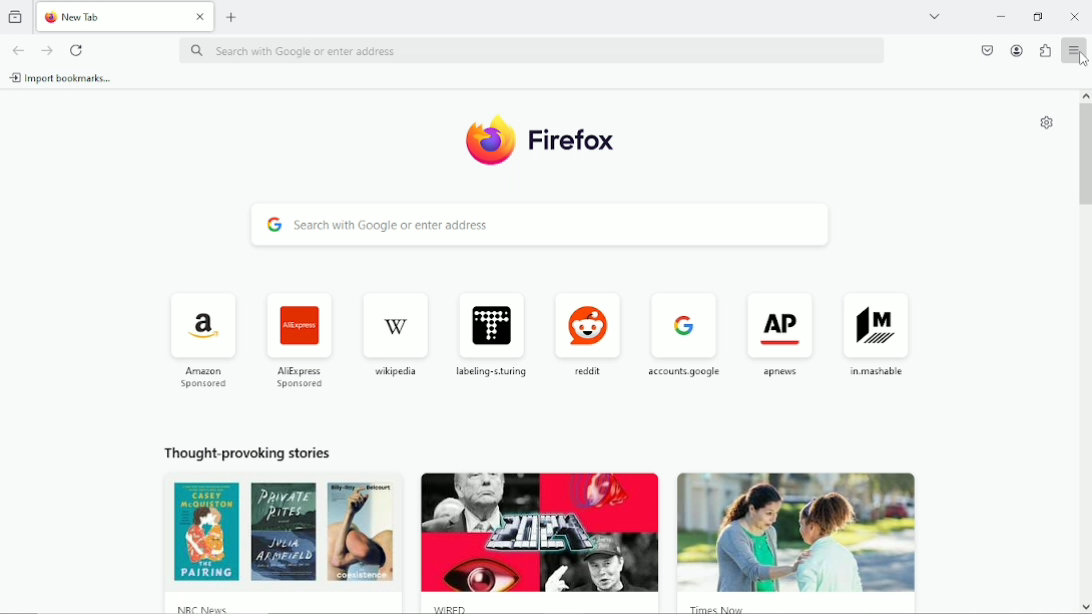  I want to click on go forward, so click(46, 50).